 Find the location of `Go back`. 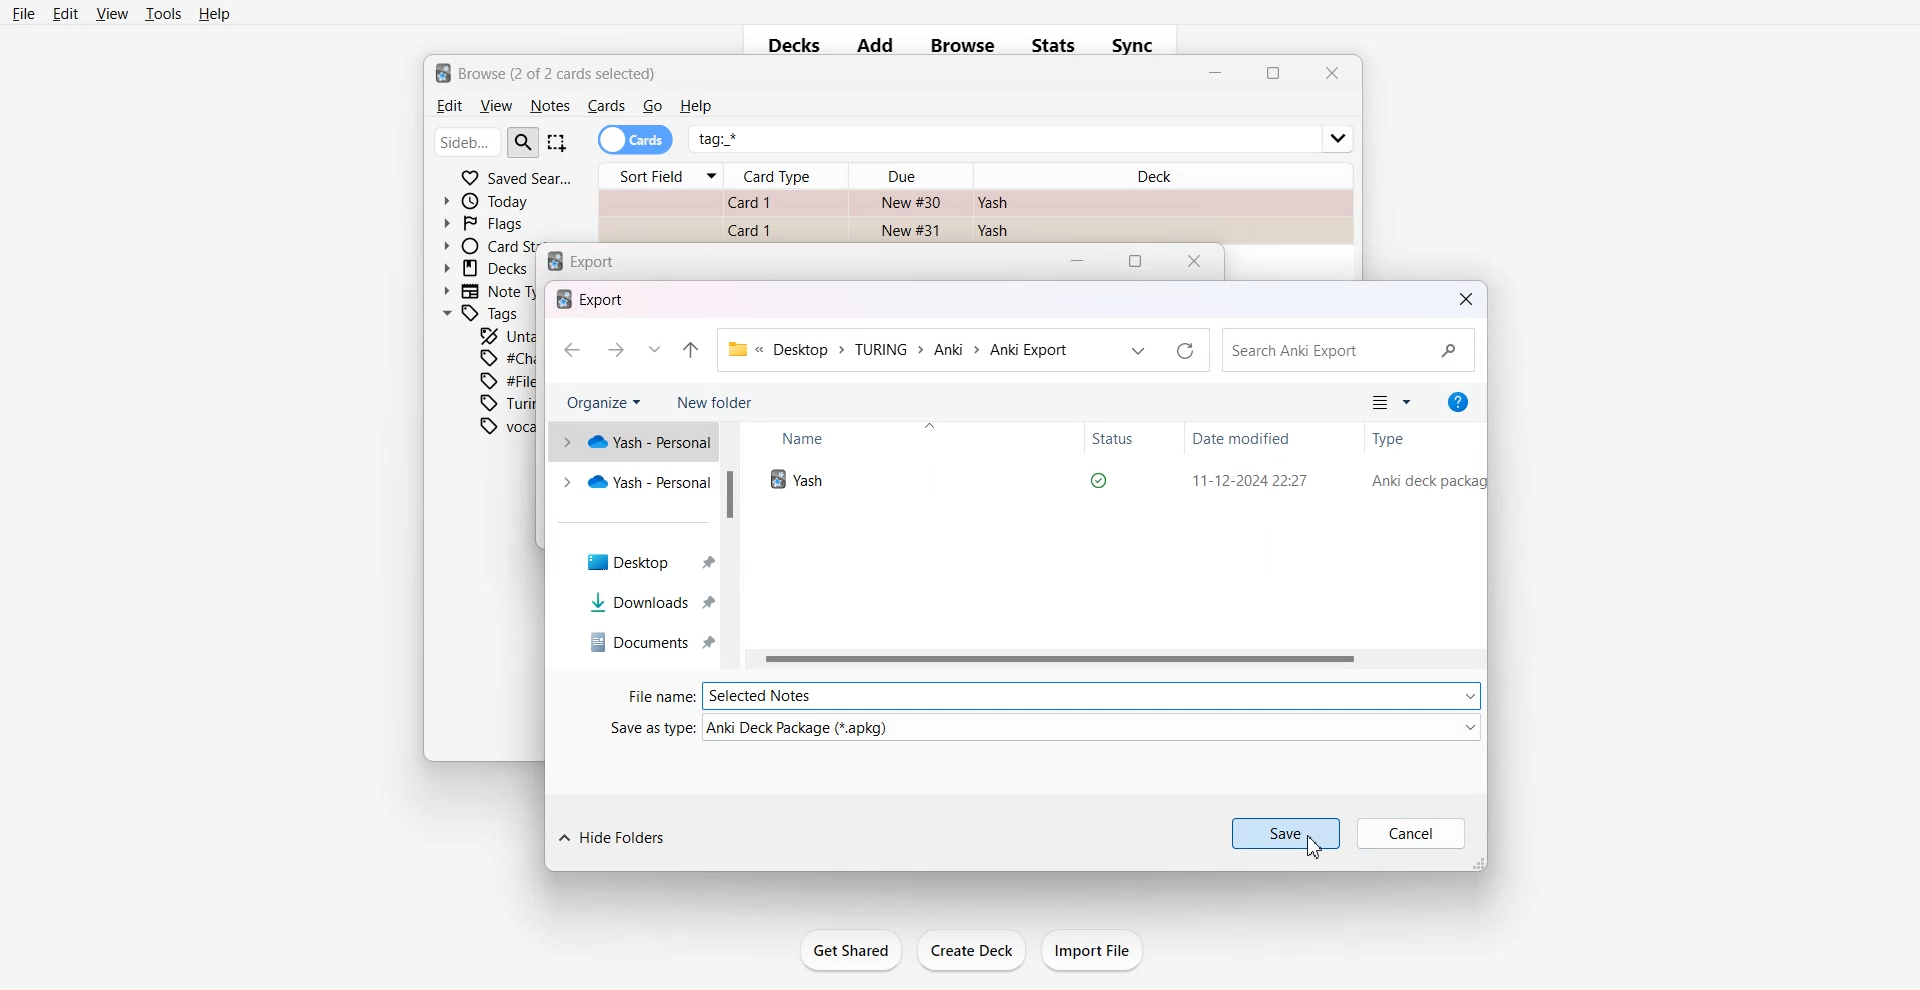

Go back is located at coordinates (570, 349).